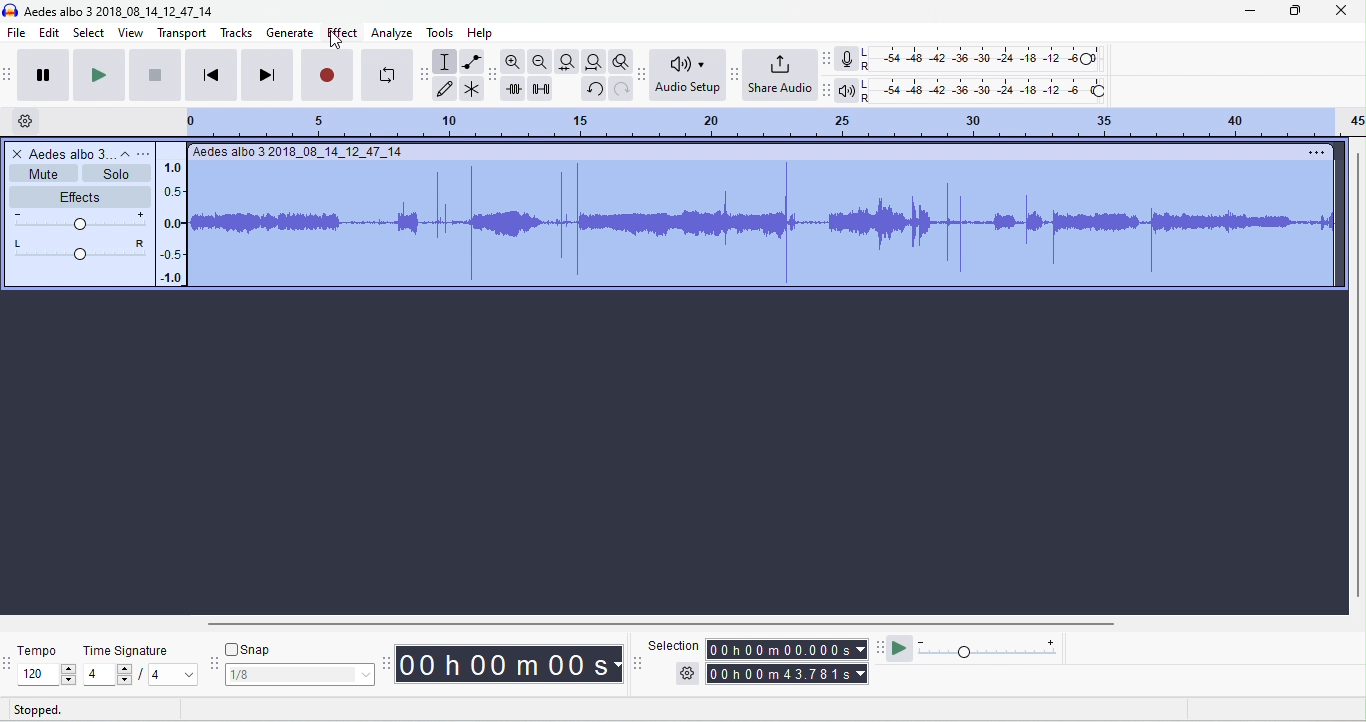 This screenshot has height=722, width=1366. What do you see at coordinates (686, 75) in the screenshot?
I see `audio set up` at bounding box center [686, 75].